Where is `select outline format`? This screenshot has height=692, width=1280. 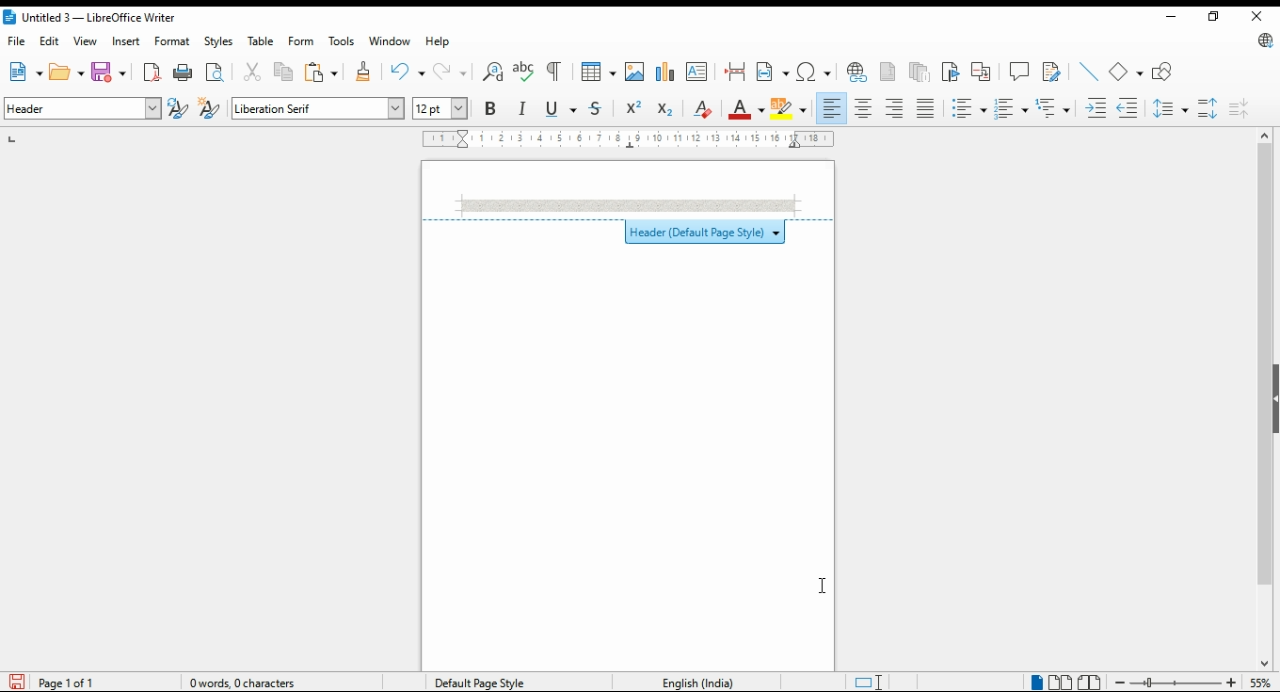
select outline format is located at coordinates (1053, 107).